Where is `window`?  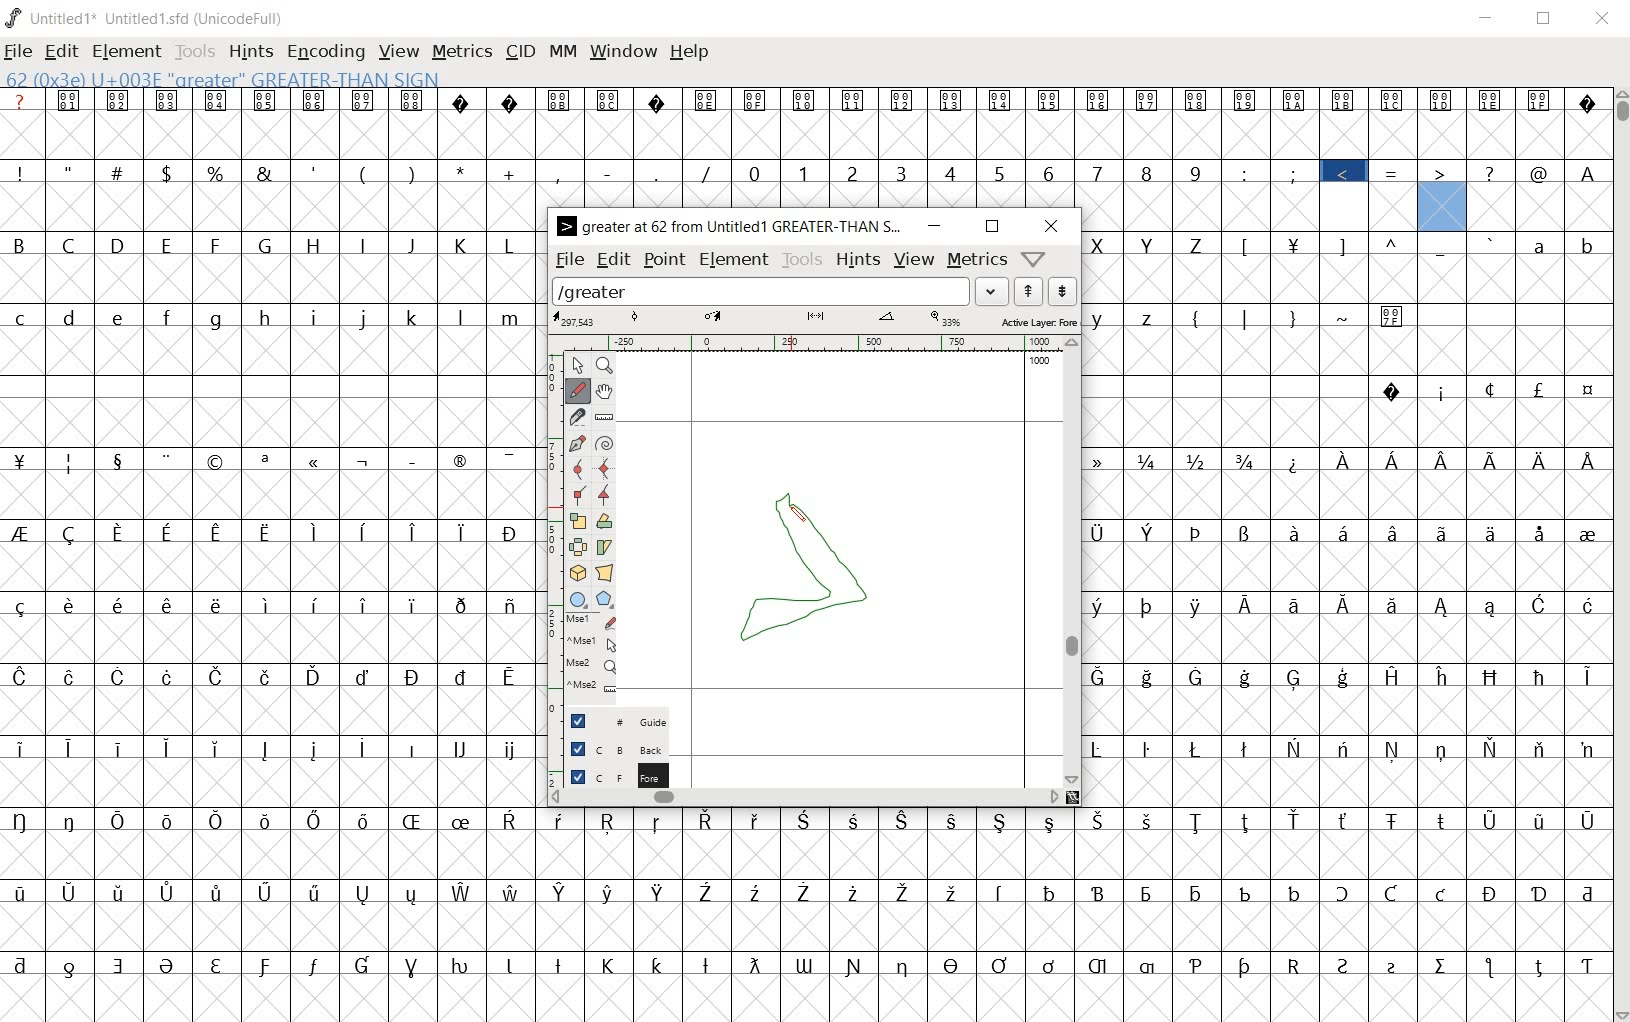 window is located at coordinates (623, 53).